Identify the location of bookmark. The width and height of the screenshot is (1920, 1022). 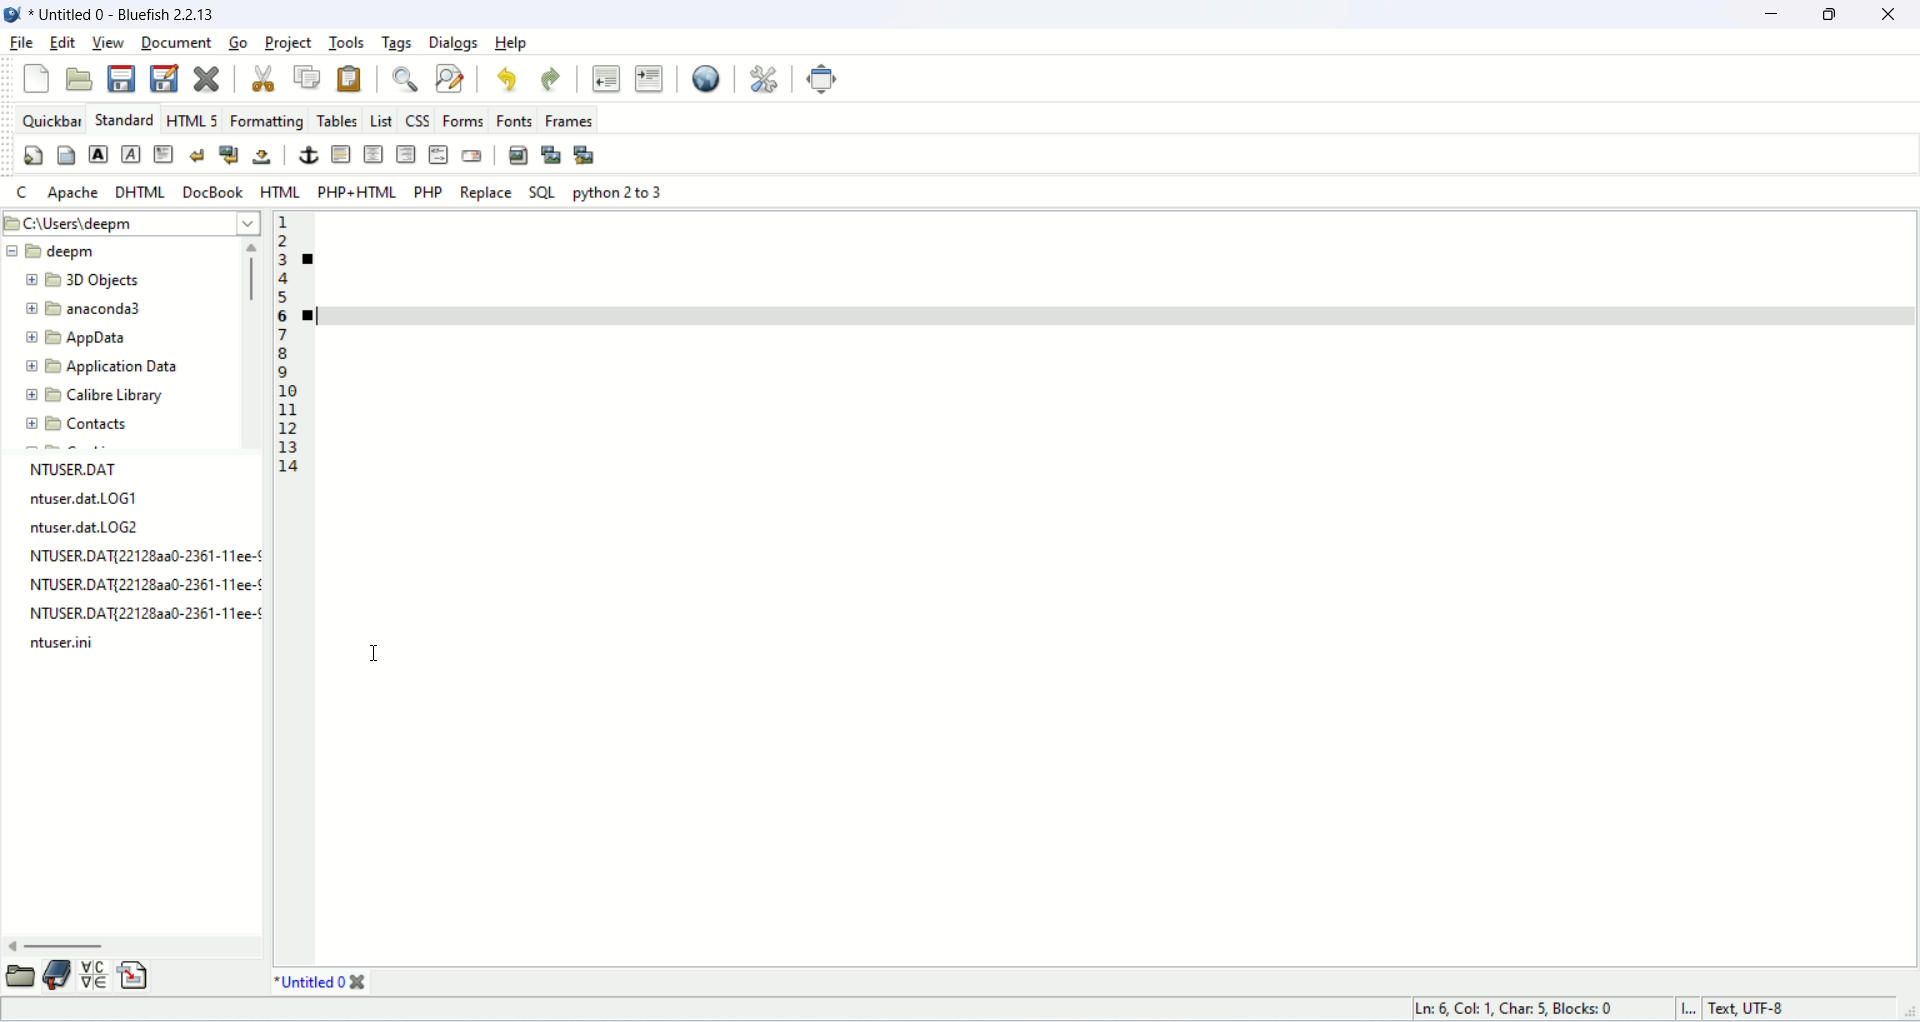
(311, 258).